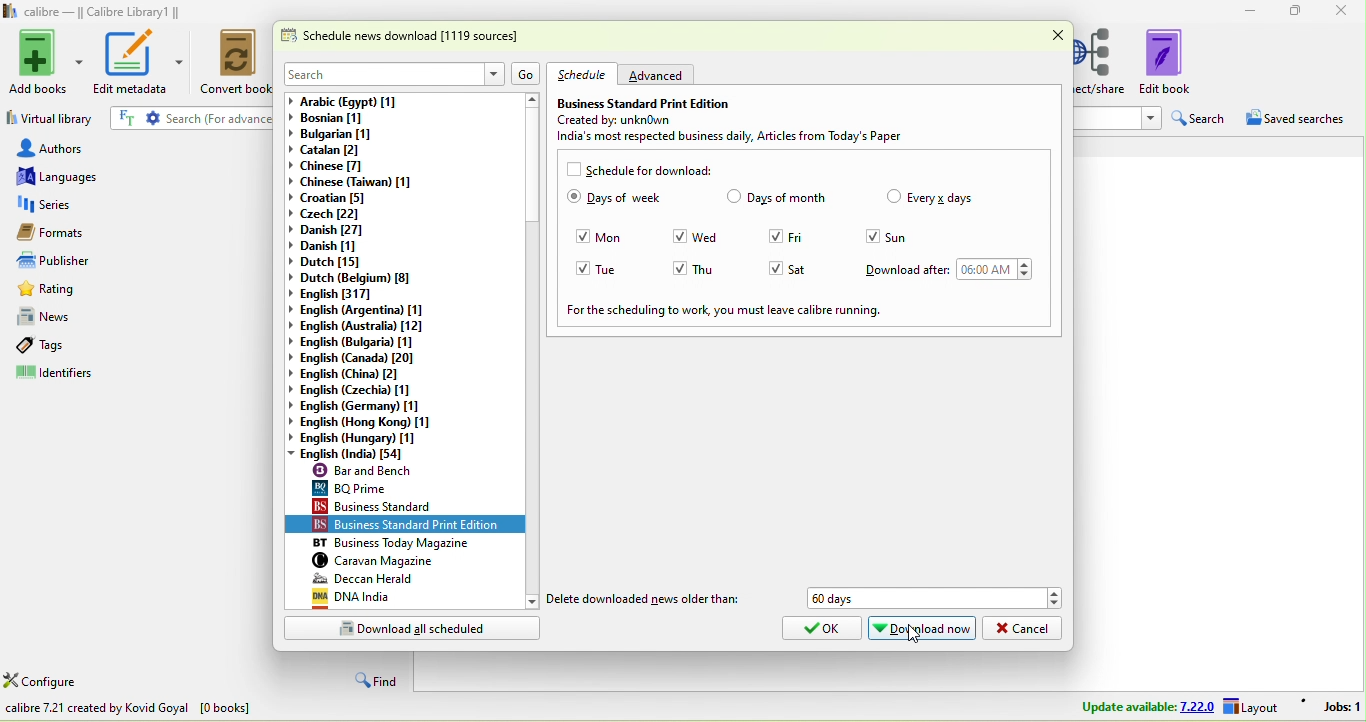  Describe the element at coordinates (1025, 628) in the screenshot. I see `cancel` at that location.